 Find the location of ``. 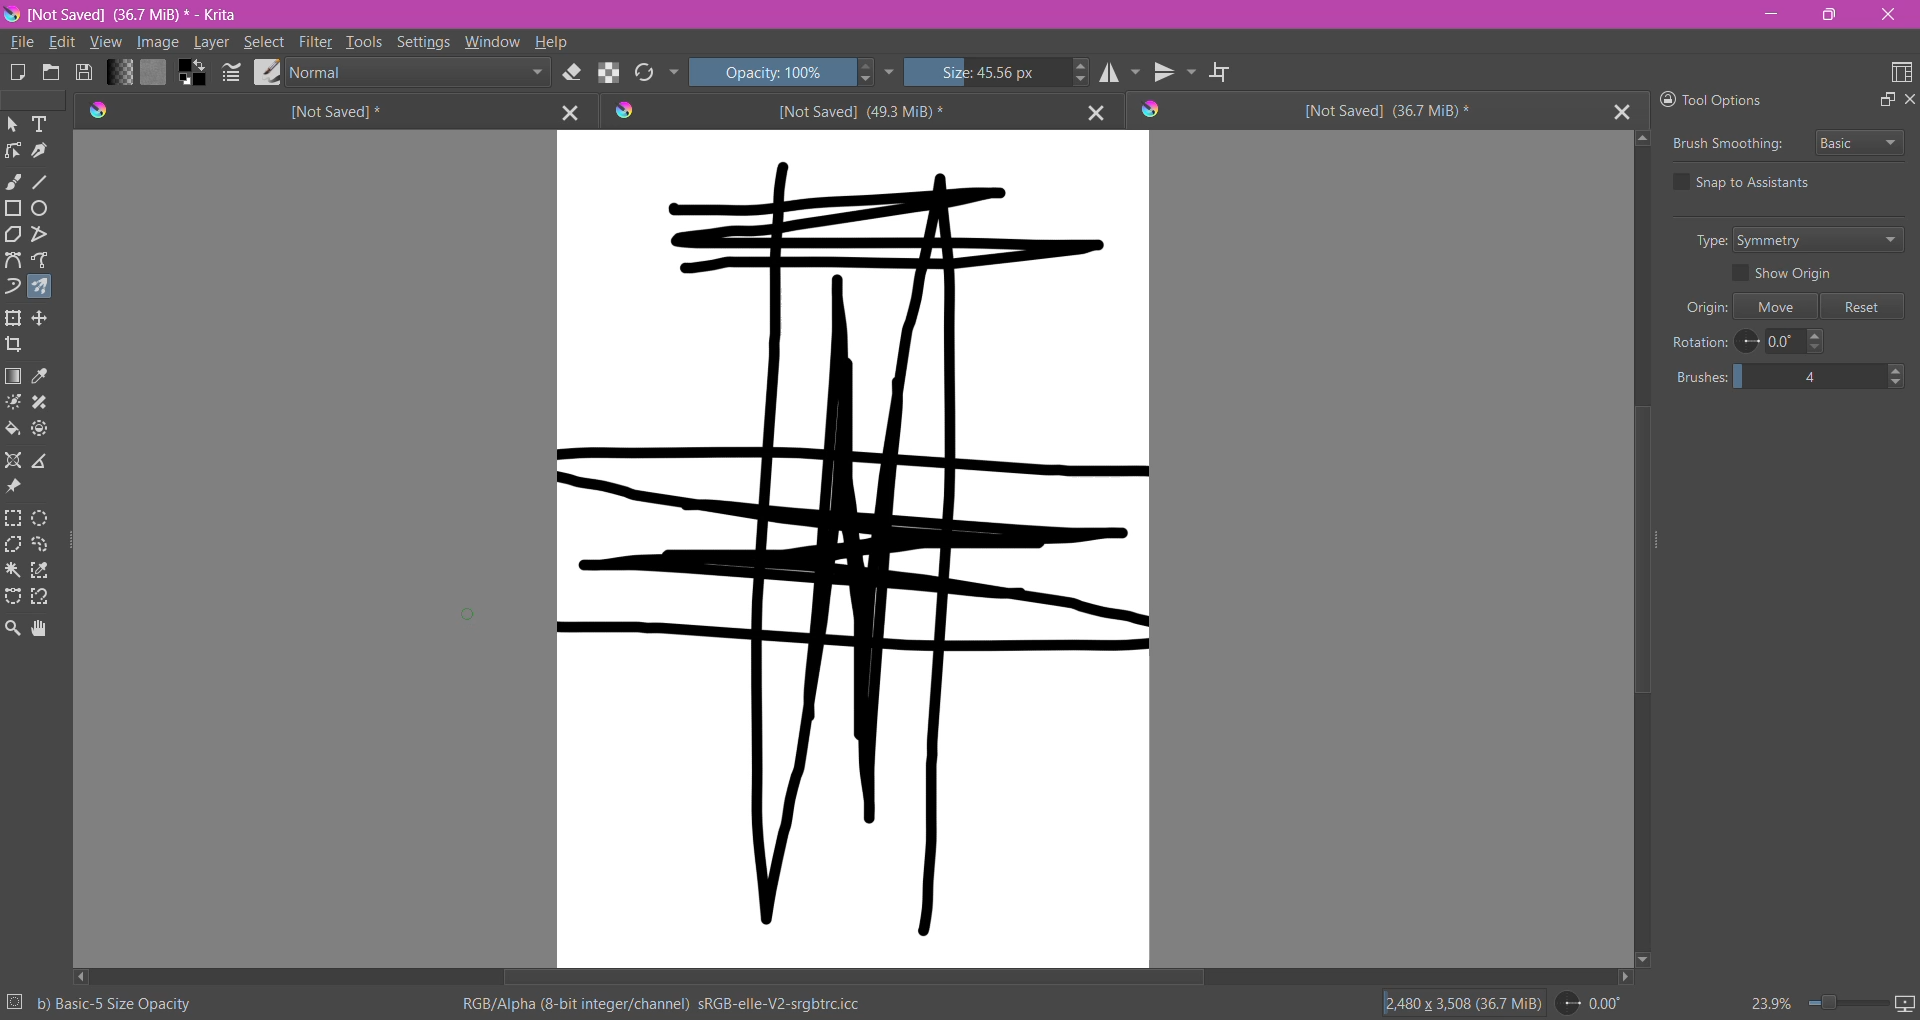

 is located at coordinates (422, 43).